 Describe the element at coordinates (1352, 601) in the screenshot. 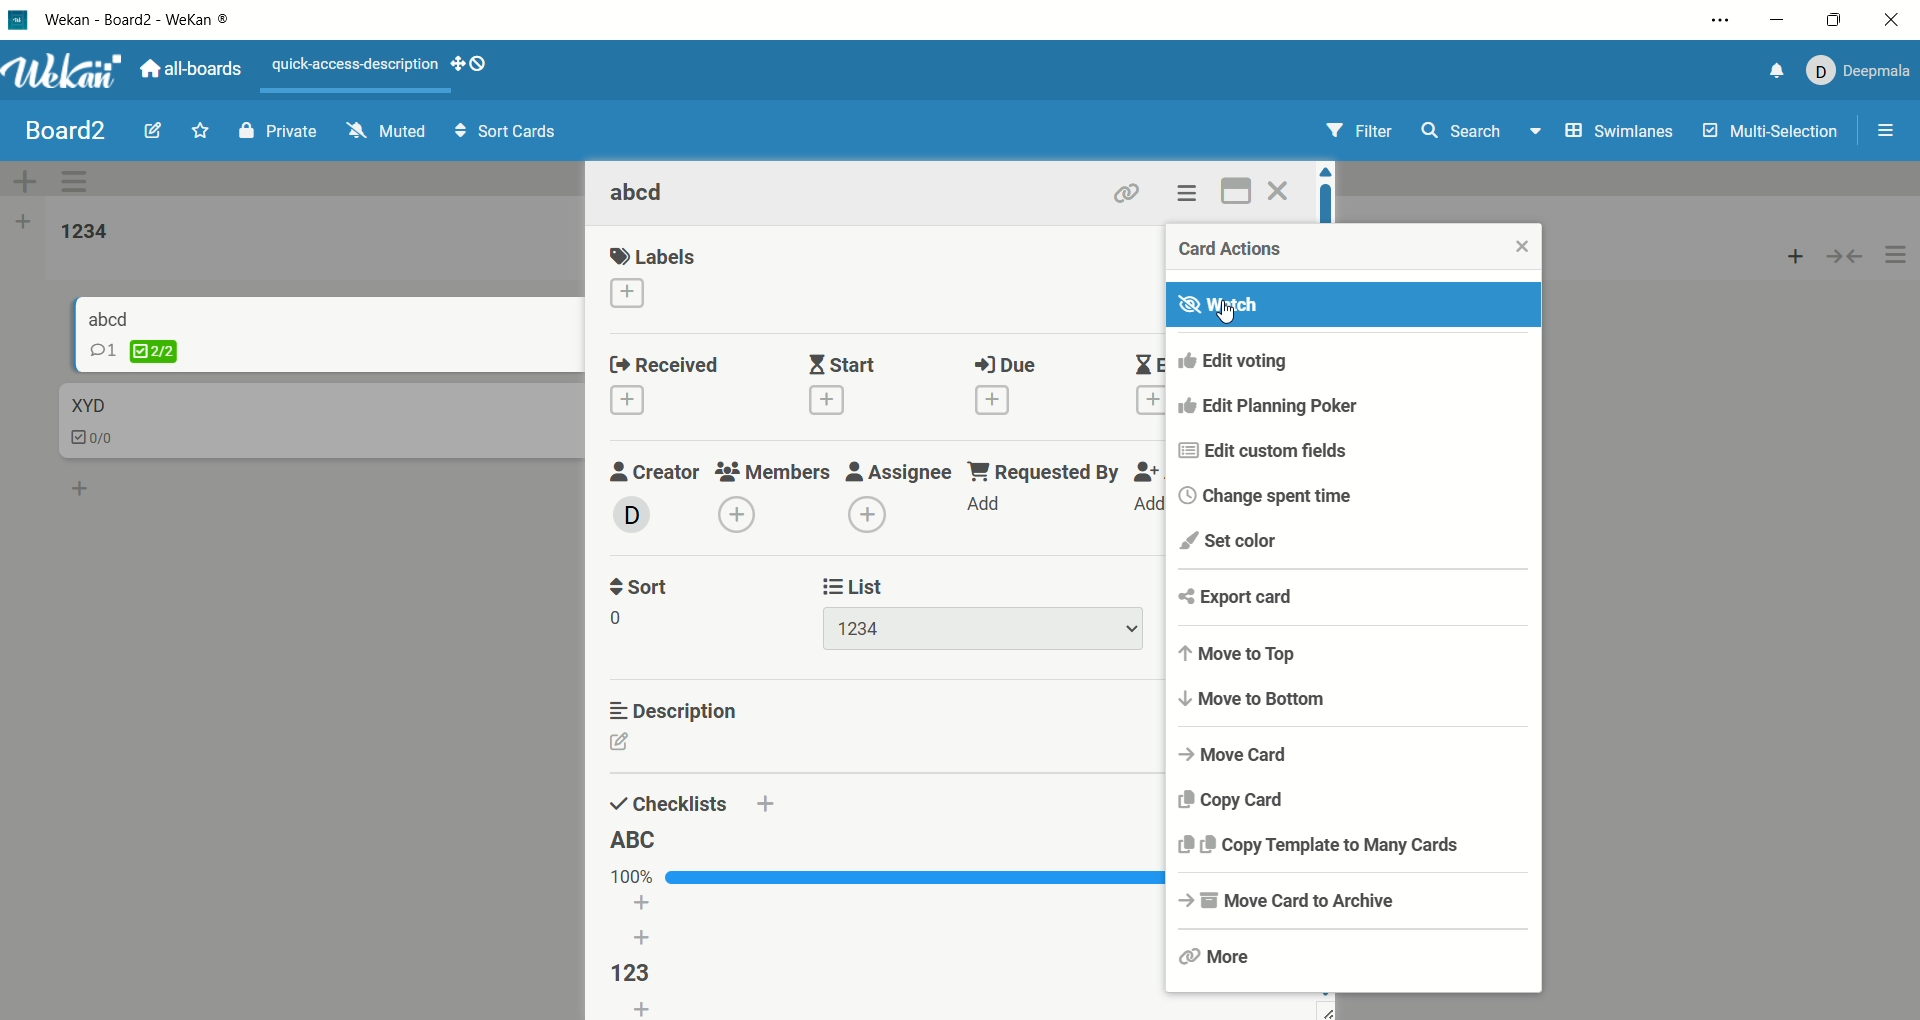

I see `export card` at that location.